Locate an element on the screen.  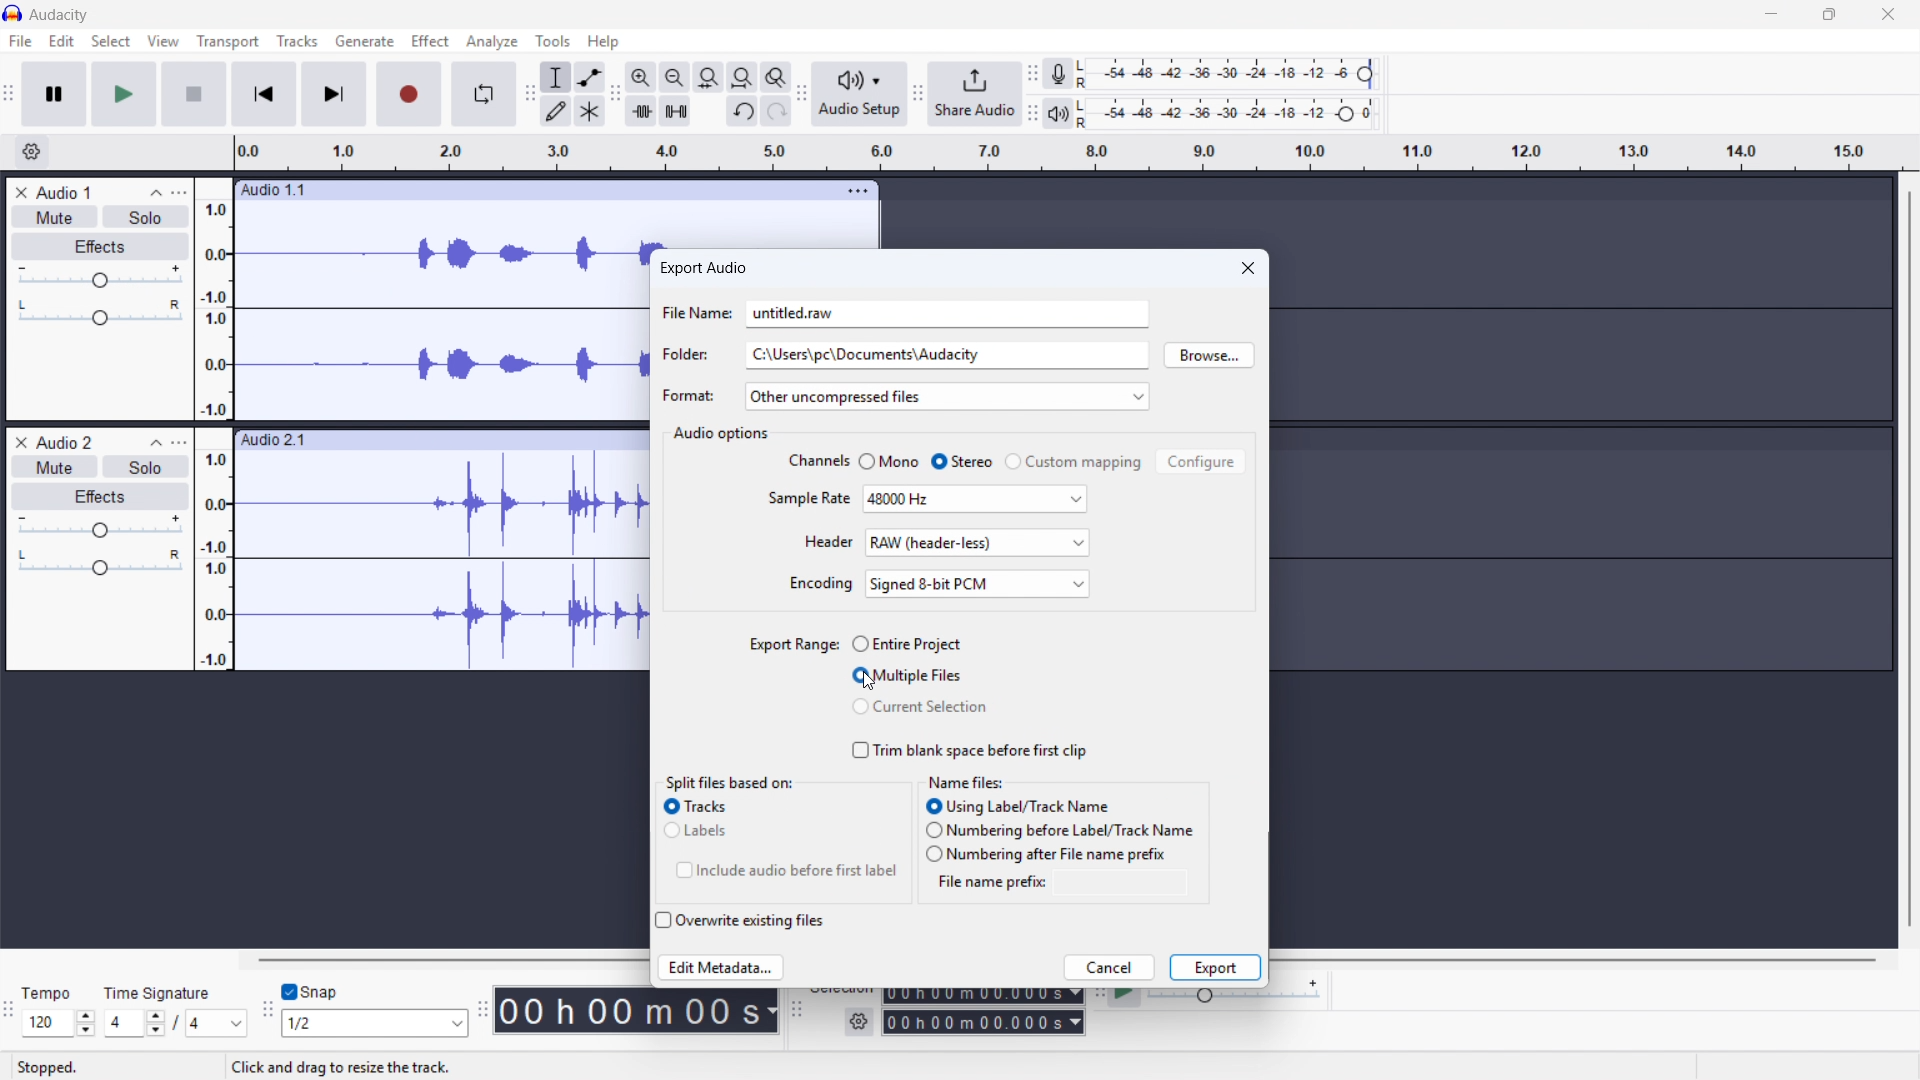
Stereo  is located at coordinates (962, 461).